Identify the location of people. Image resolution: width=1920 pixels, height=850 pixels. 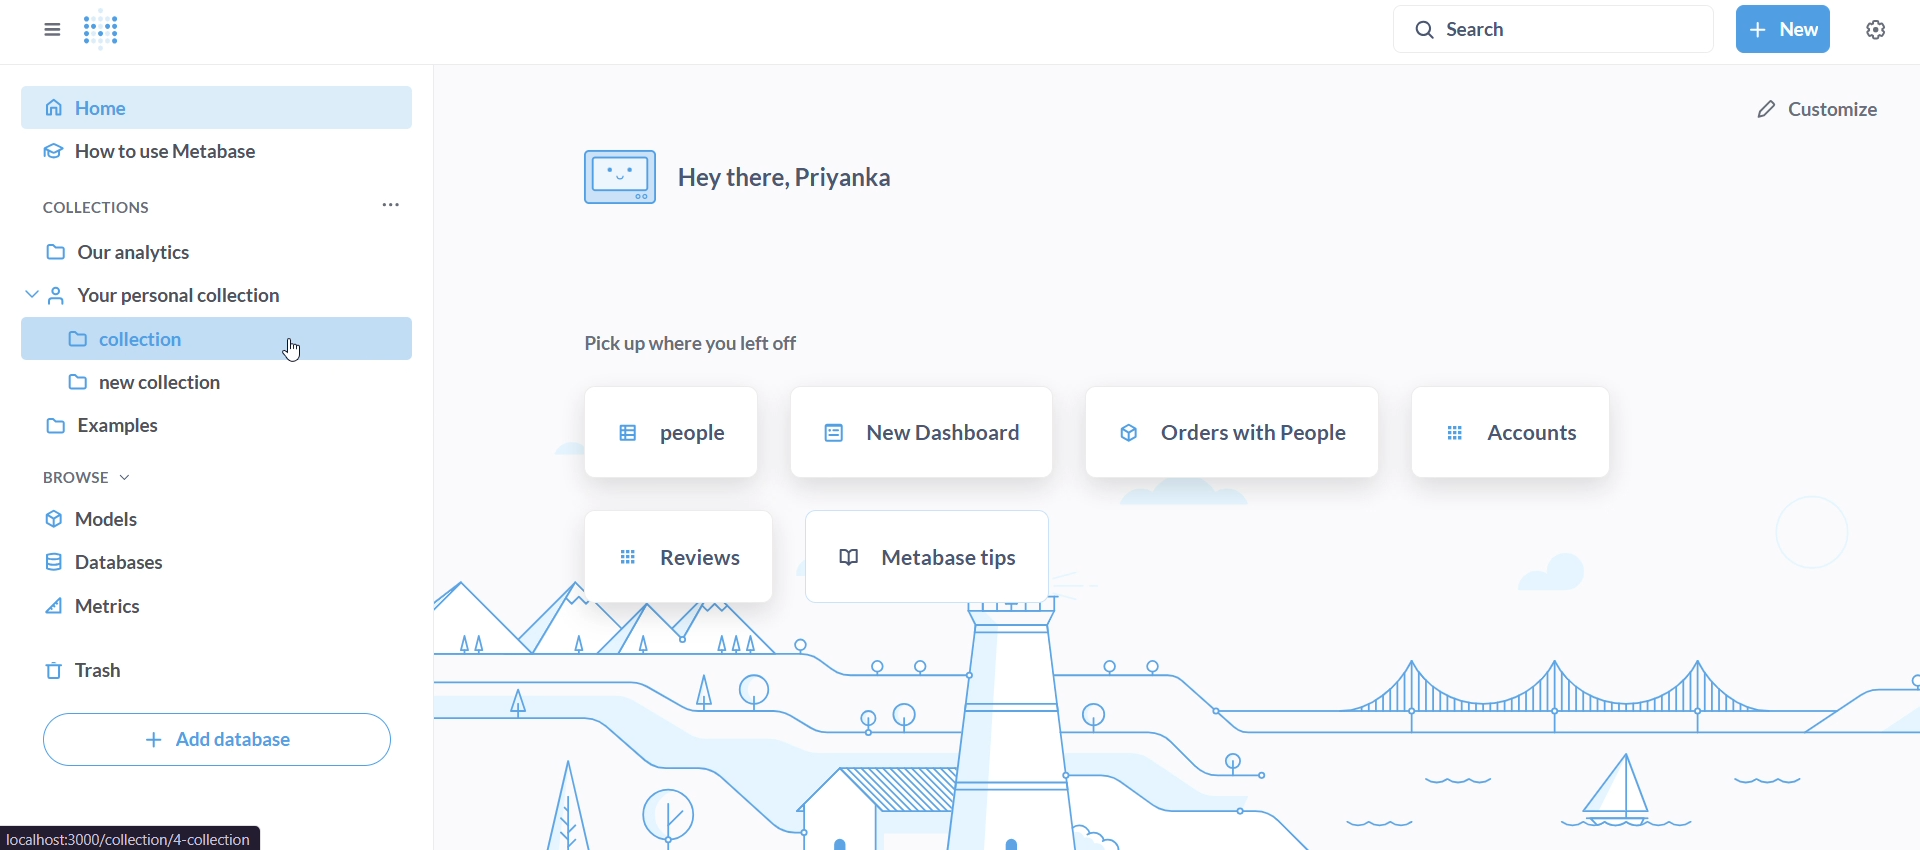
(668, 433).